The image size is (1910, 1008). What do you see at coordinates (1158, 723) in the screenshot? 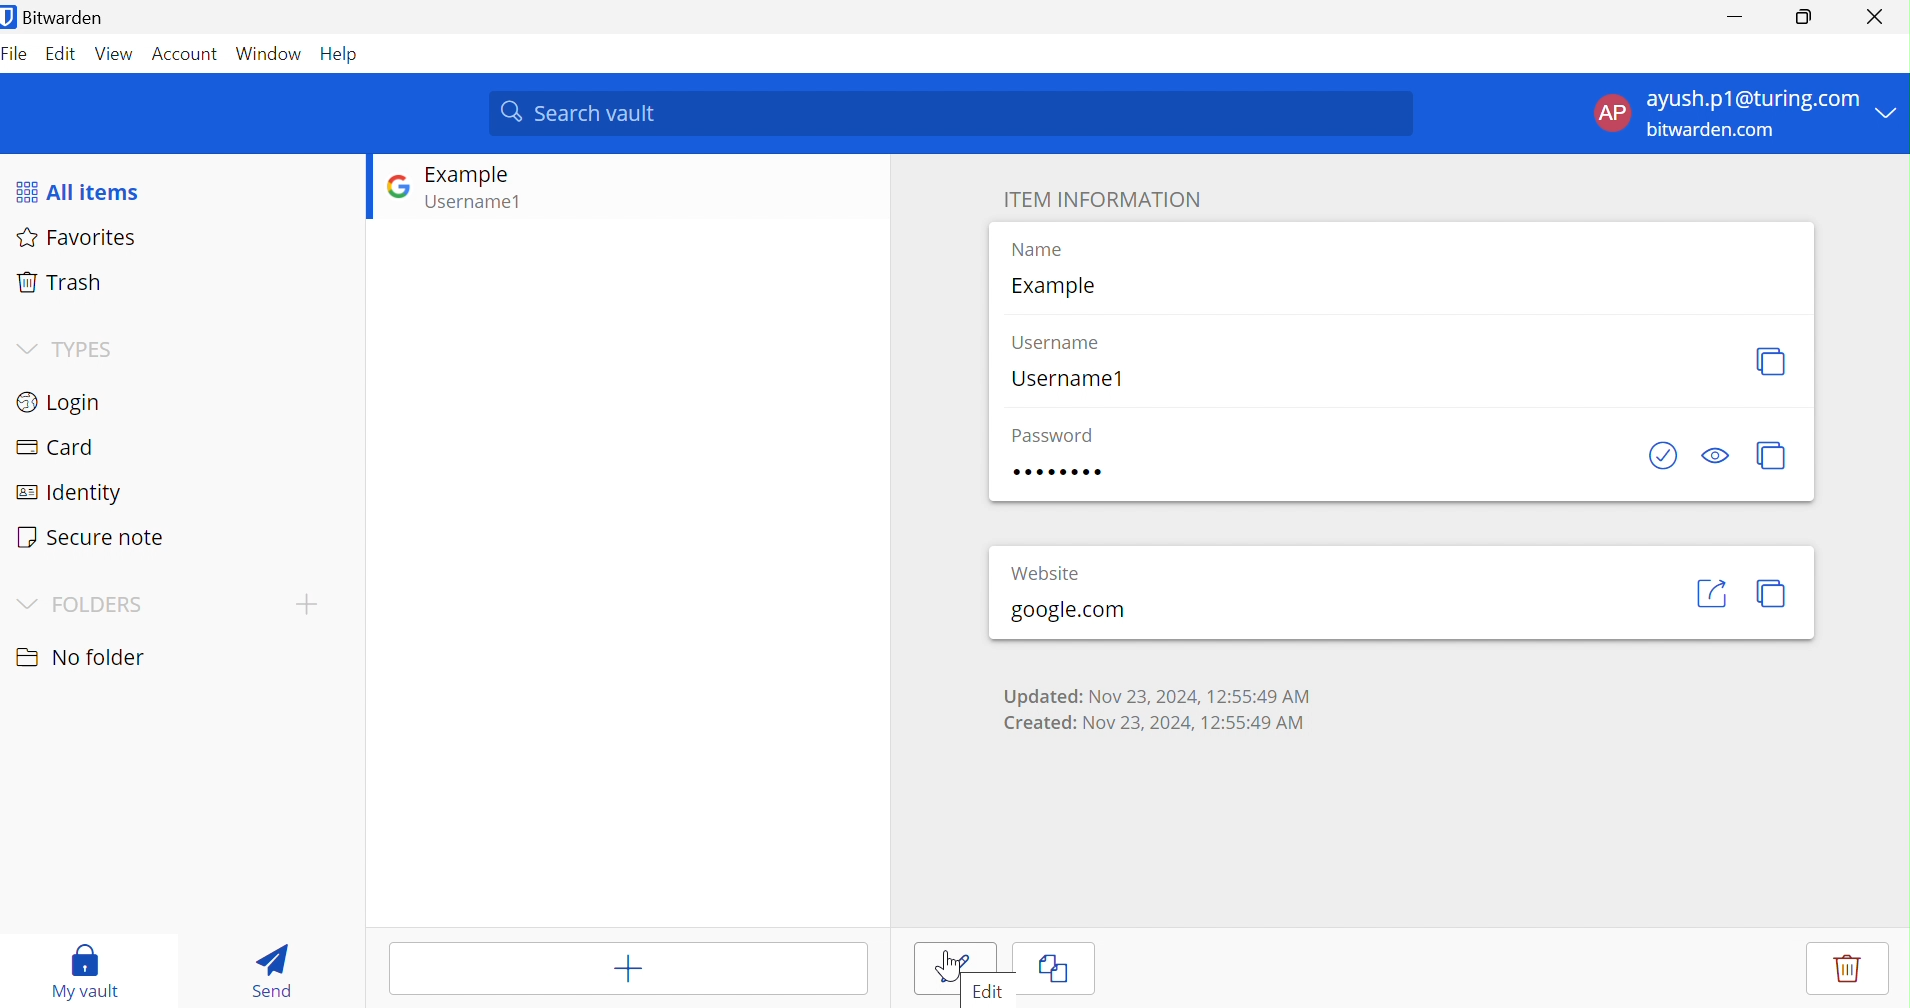
I see `Created: Nov 23, 2024, 12:55:49 AM` at bounding box center [1158, 723].